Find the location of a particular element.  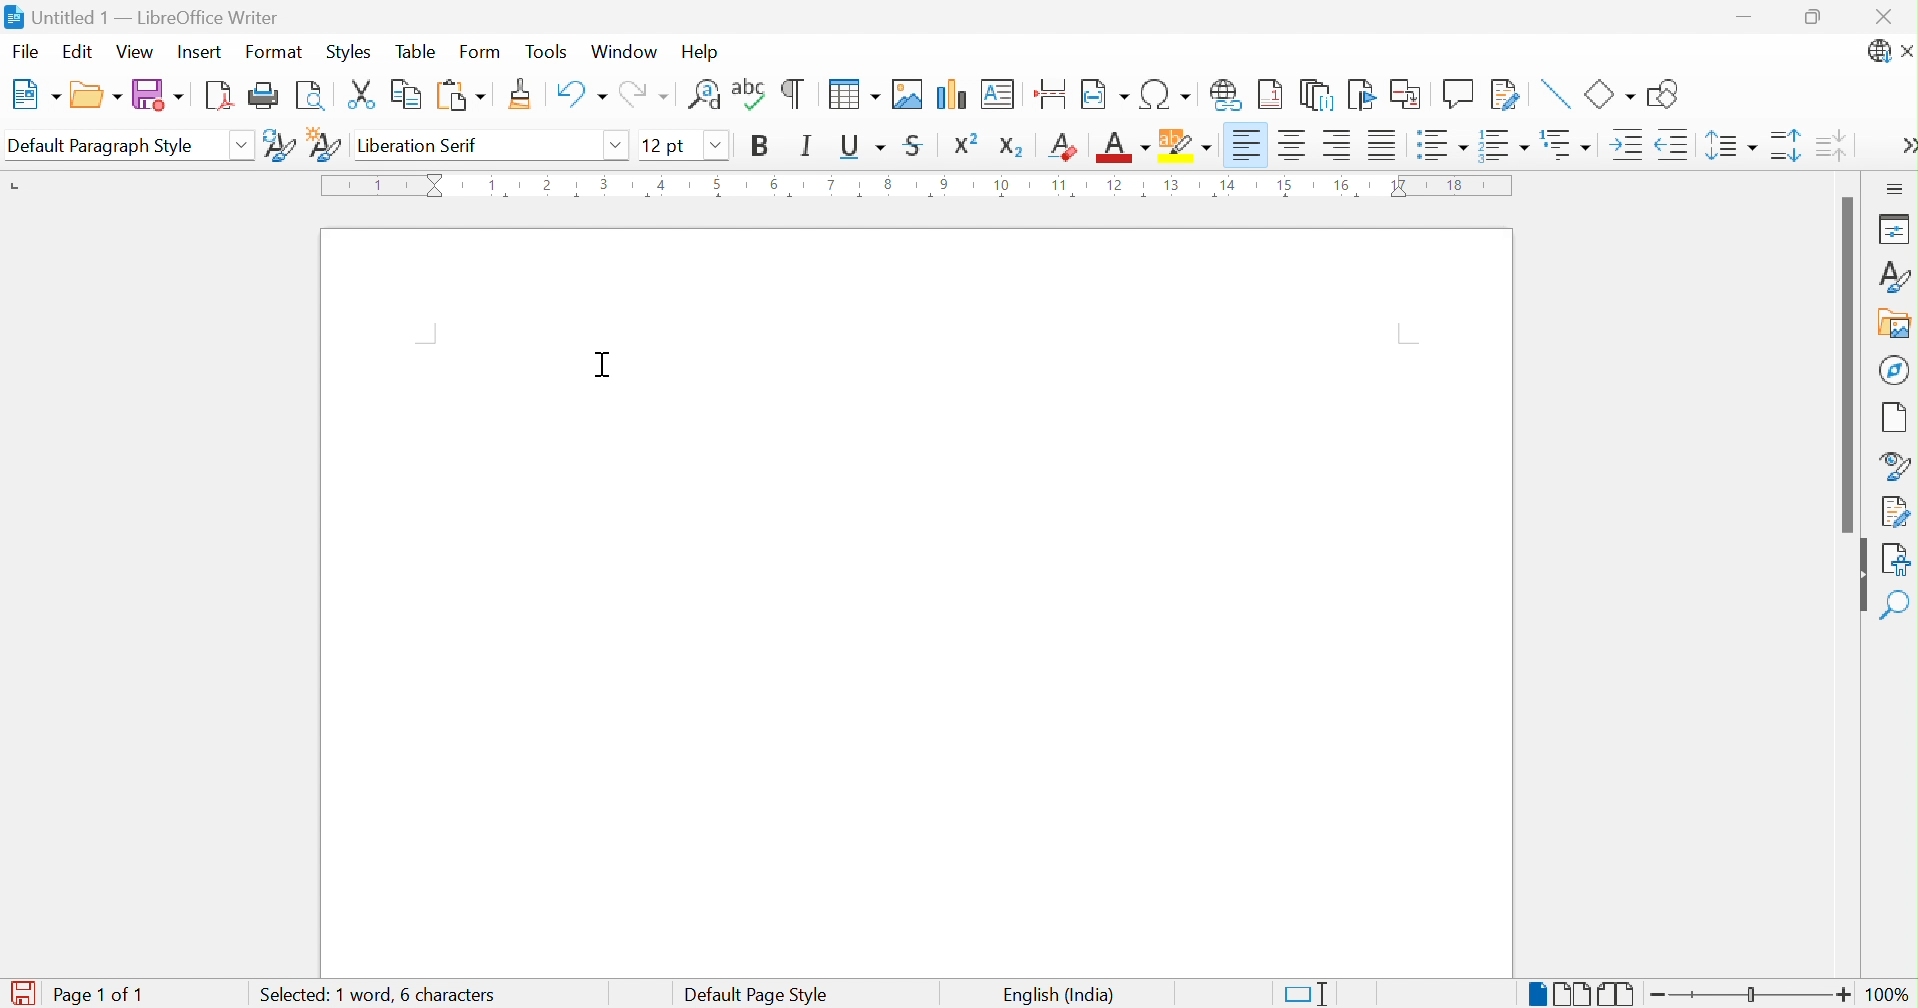

Increase Indent is located at coordinates (1623, 145).